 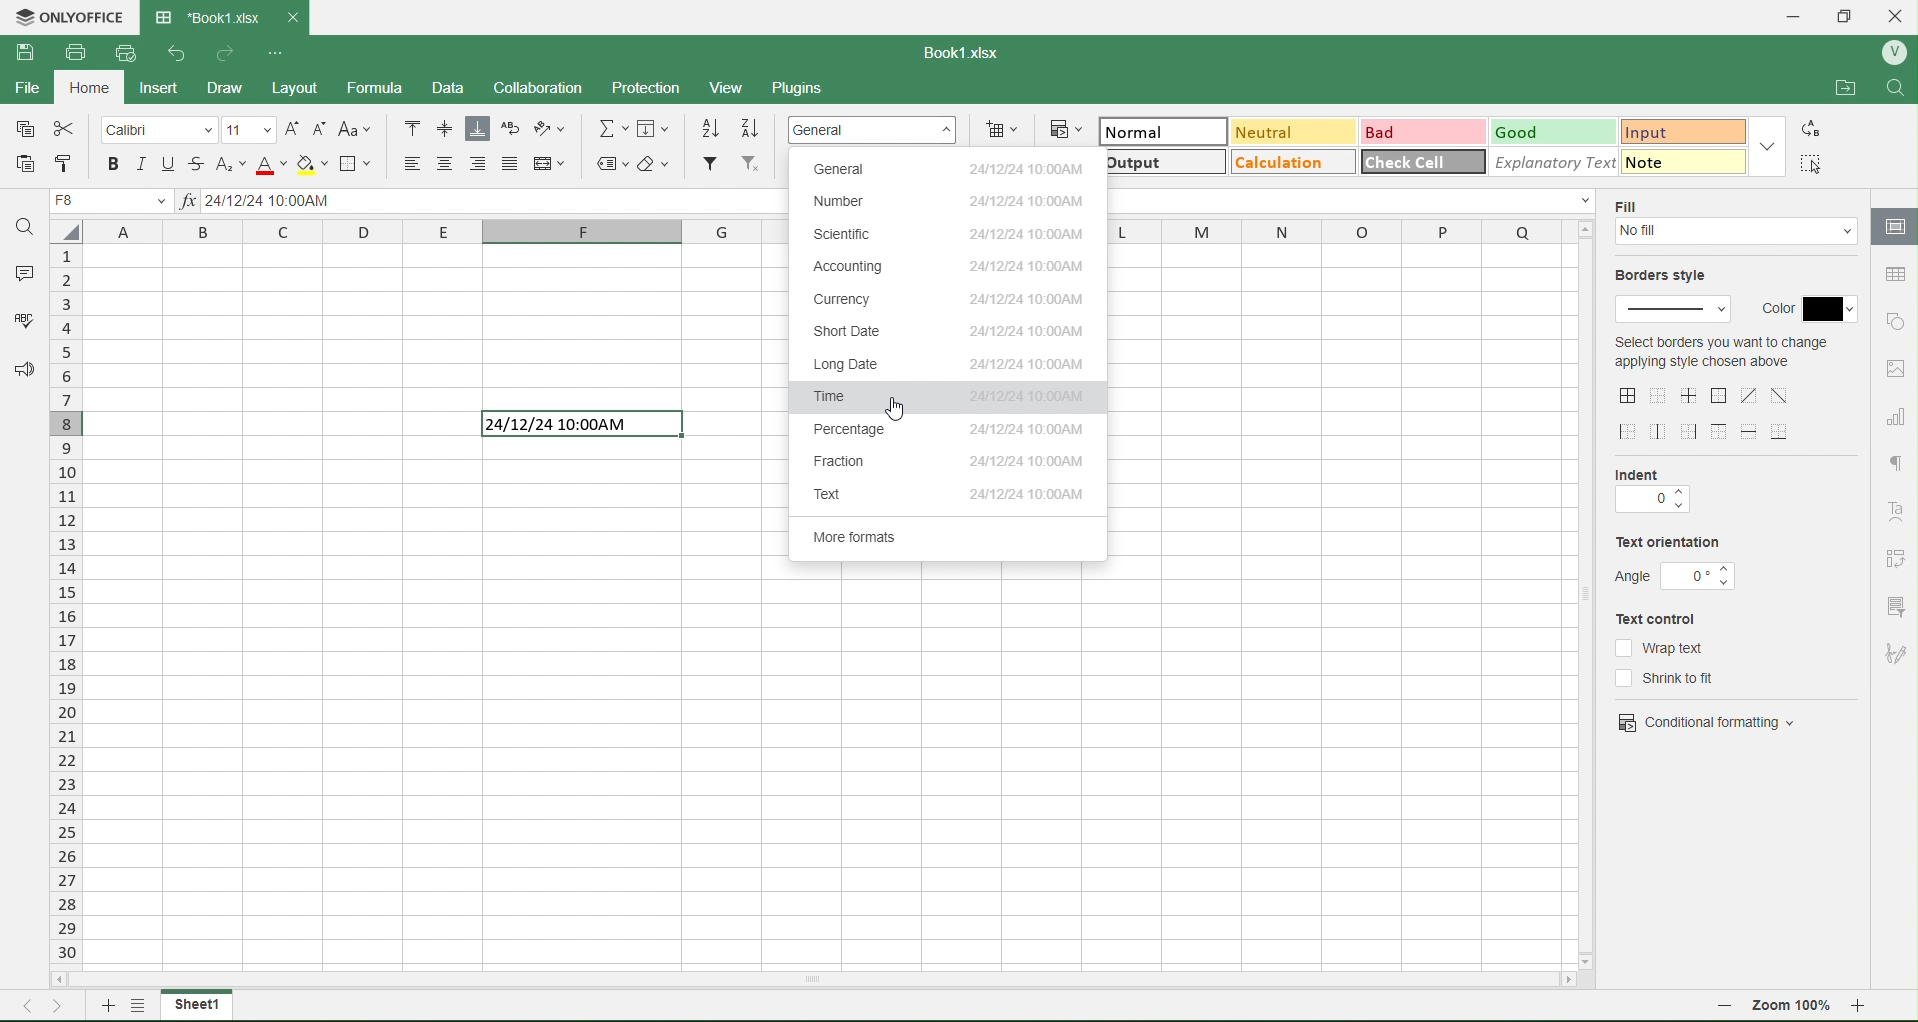 What do you see at coordinates (248, 128) in the screenshot?
I see `Font Size` at bounding box center [248, 128].